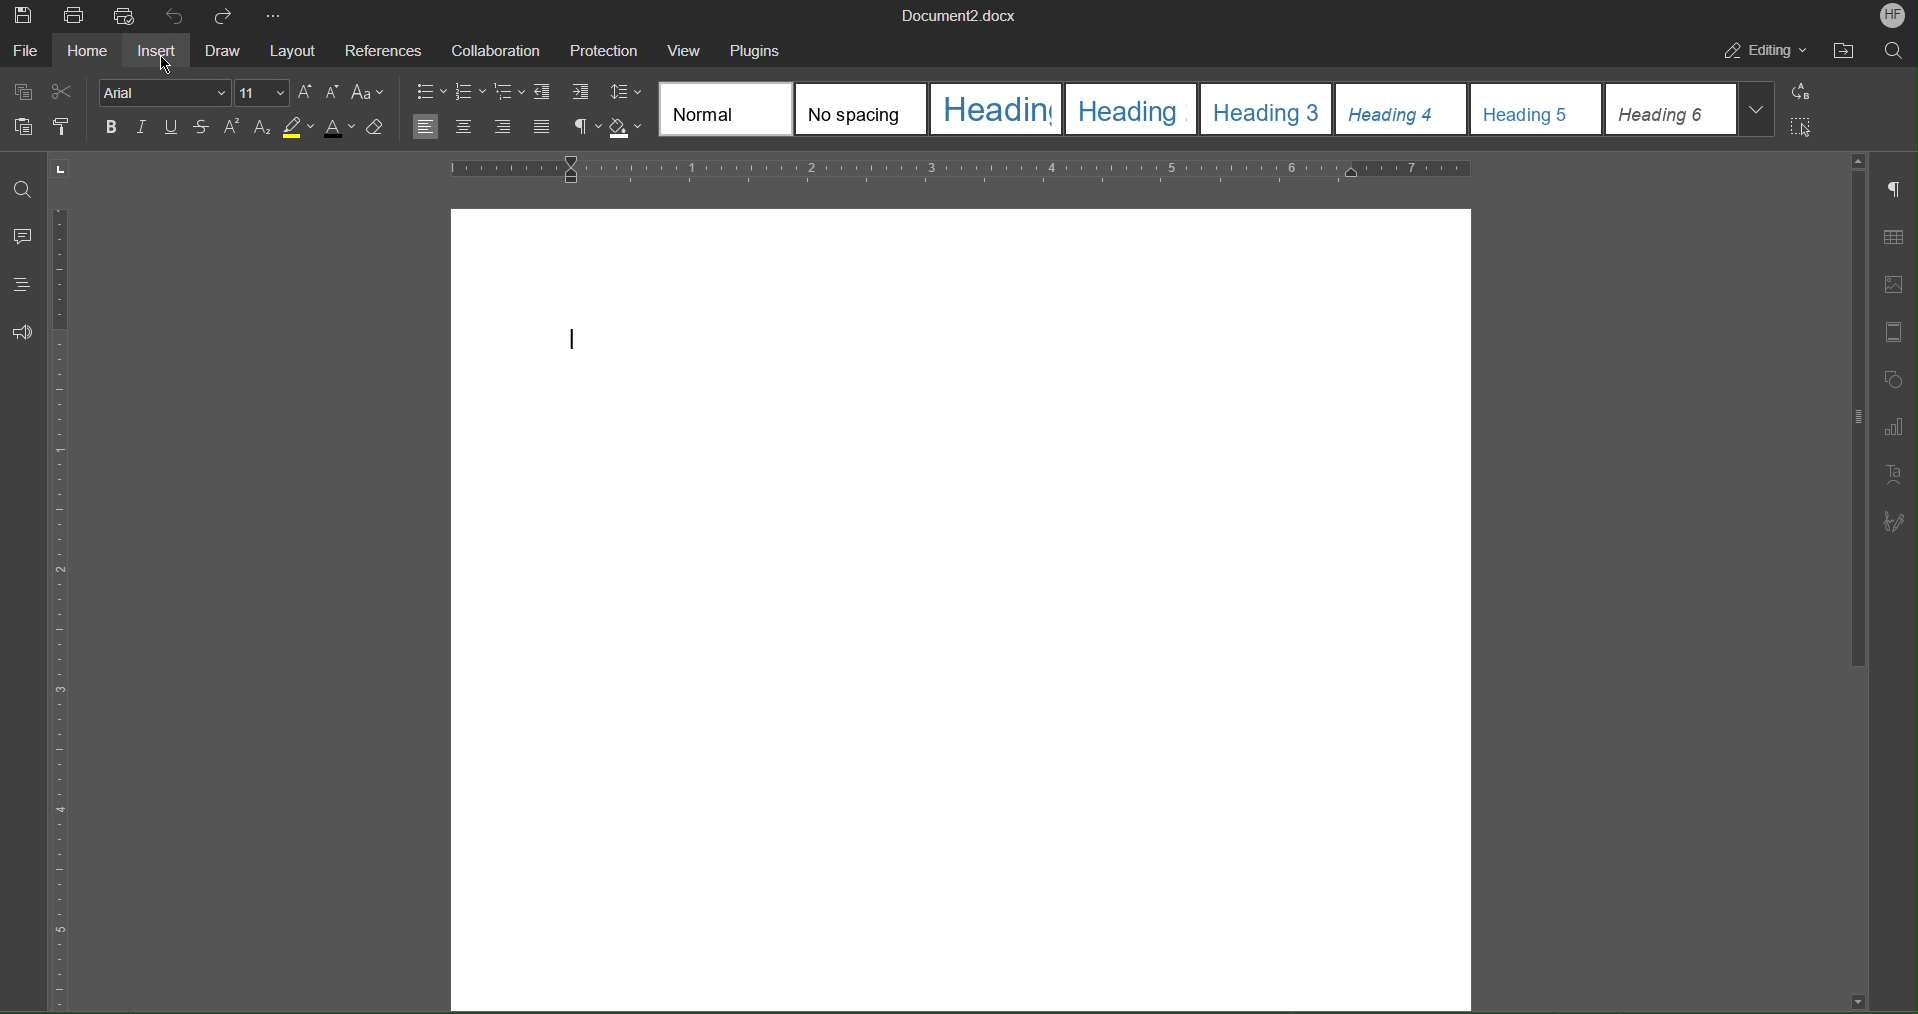  I want to click on Nonprinting Characters, so click(585, 126).